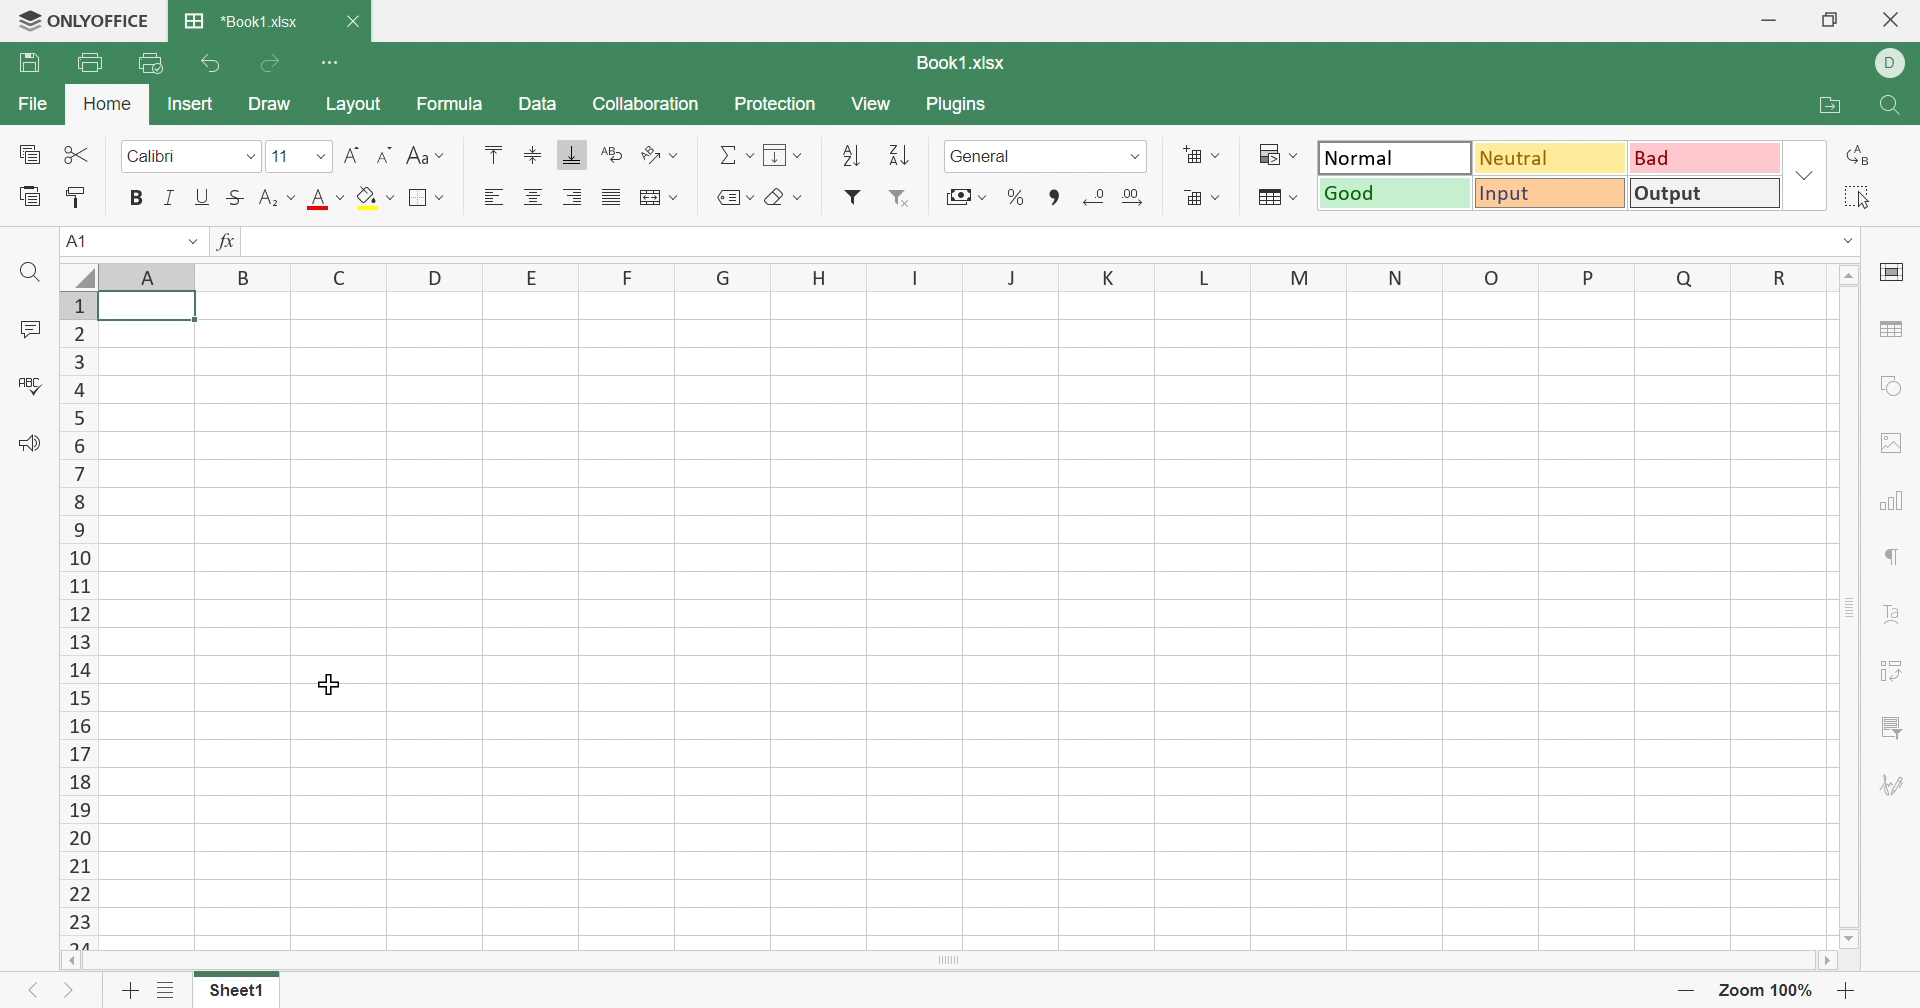 The image size is (1920, 1008). I want to click on Drop Down, so click(984, 197).